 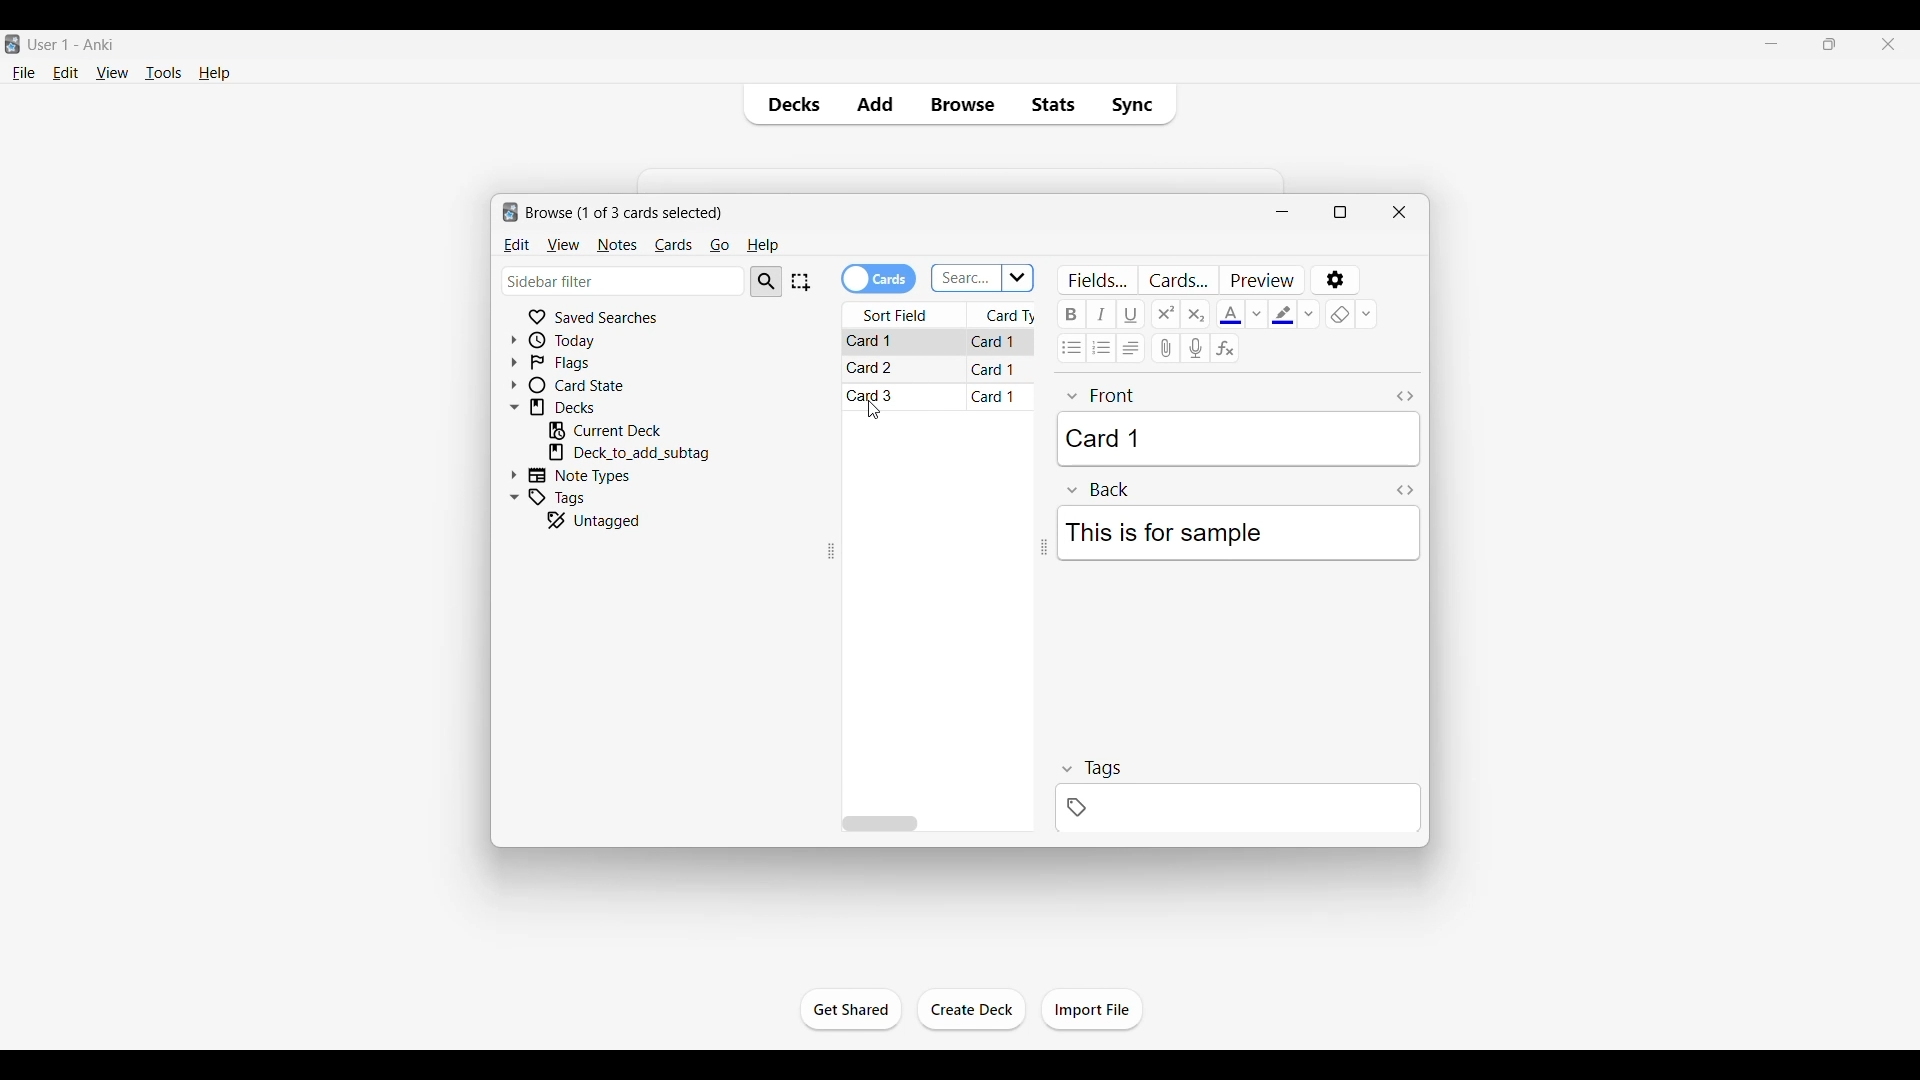 I want to click on Edit menu, so click(x=517, y=246).